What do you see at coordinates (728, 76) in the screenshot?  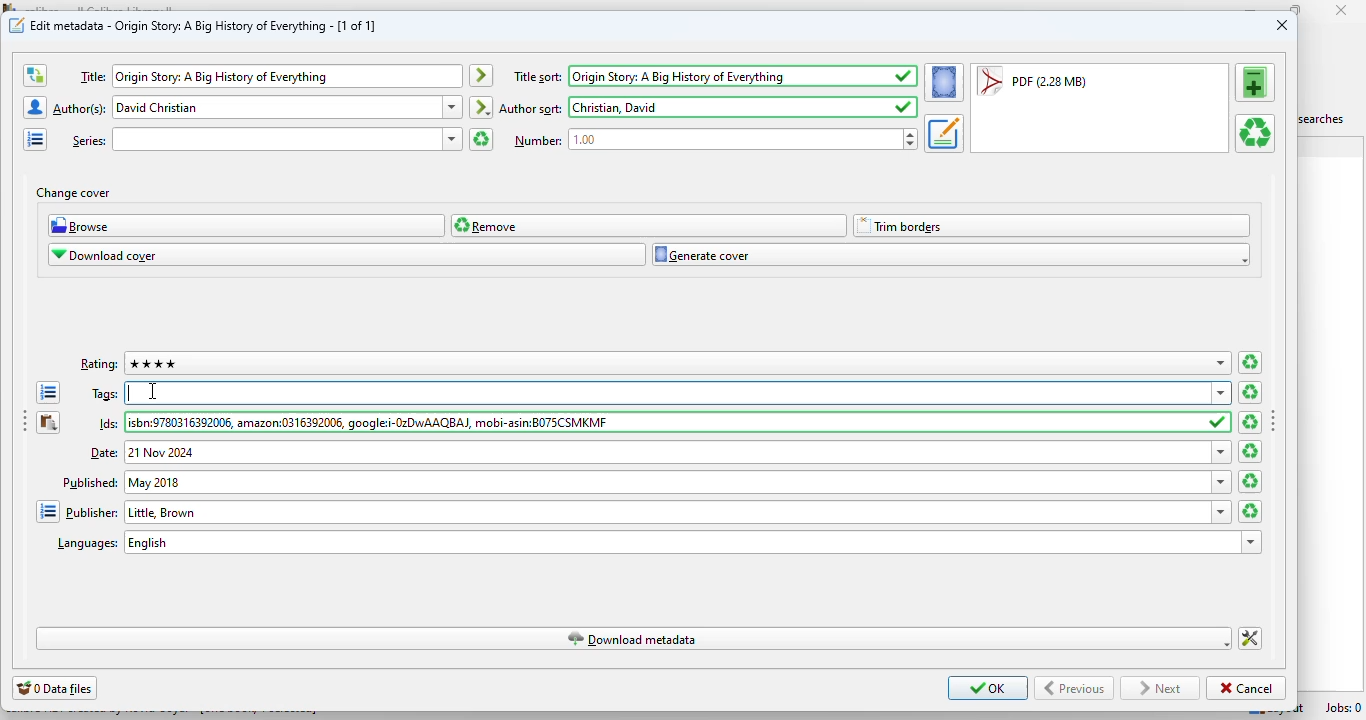 I see `title sort: Origin Story: A Big History of Everything` at bounding box center [728, 76].